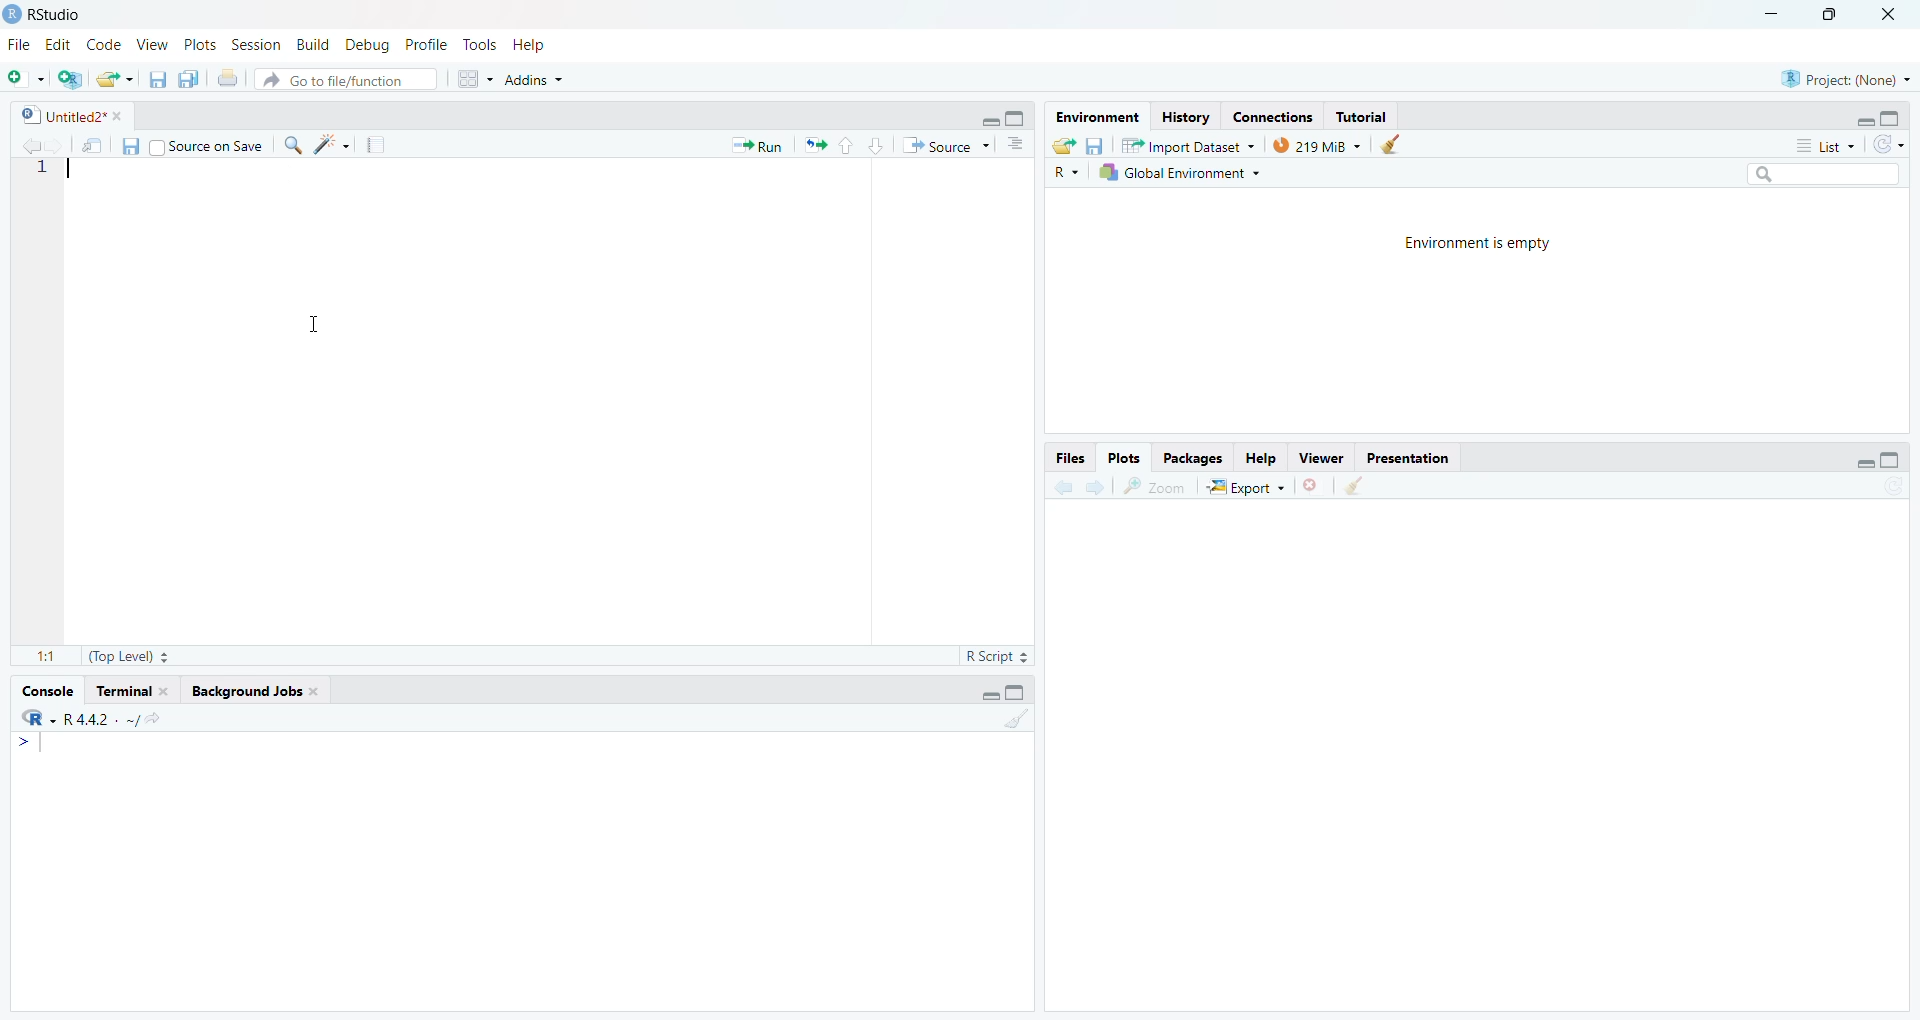 This screenshot has height=1020, width=1920. Describe the element at coordinates (483, 45) in the screenshot. I see `Tools` at that location.